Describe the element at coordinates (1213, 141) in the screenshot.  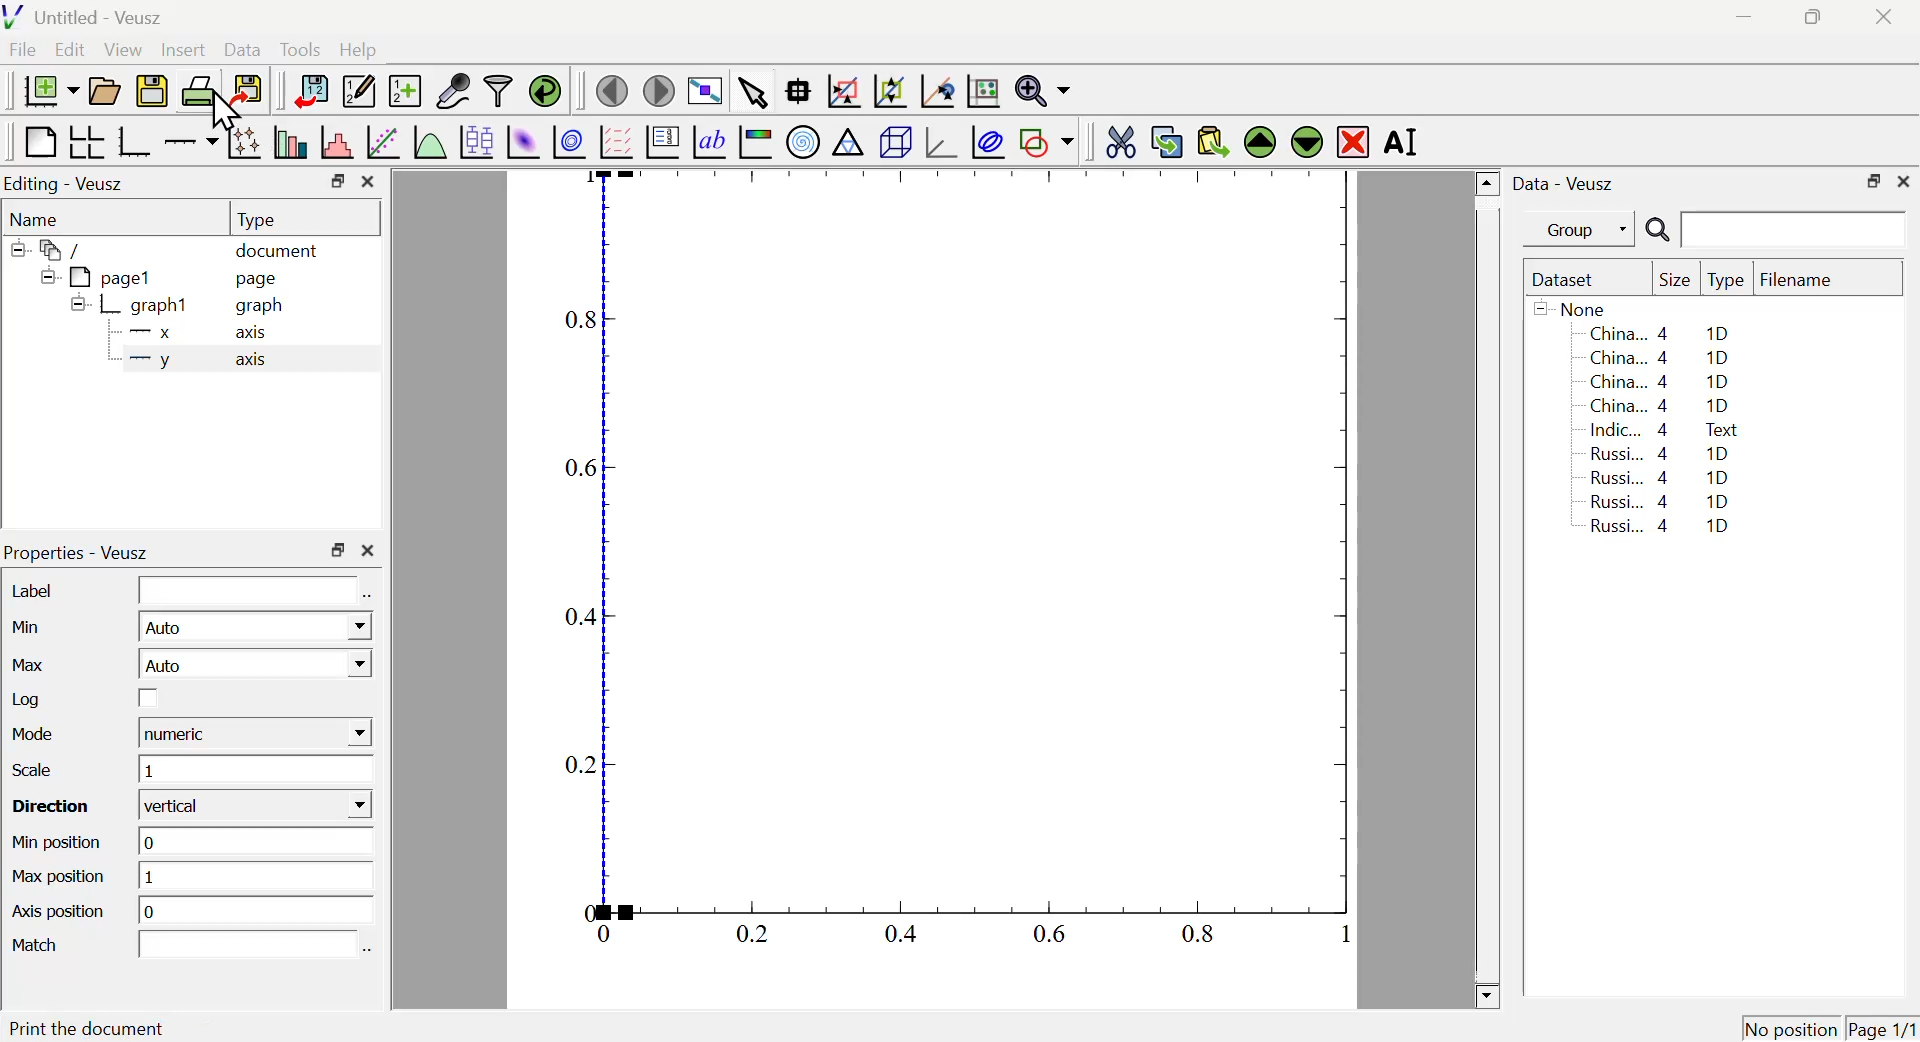
I see `Paste from Clipboard` at that location.